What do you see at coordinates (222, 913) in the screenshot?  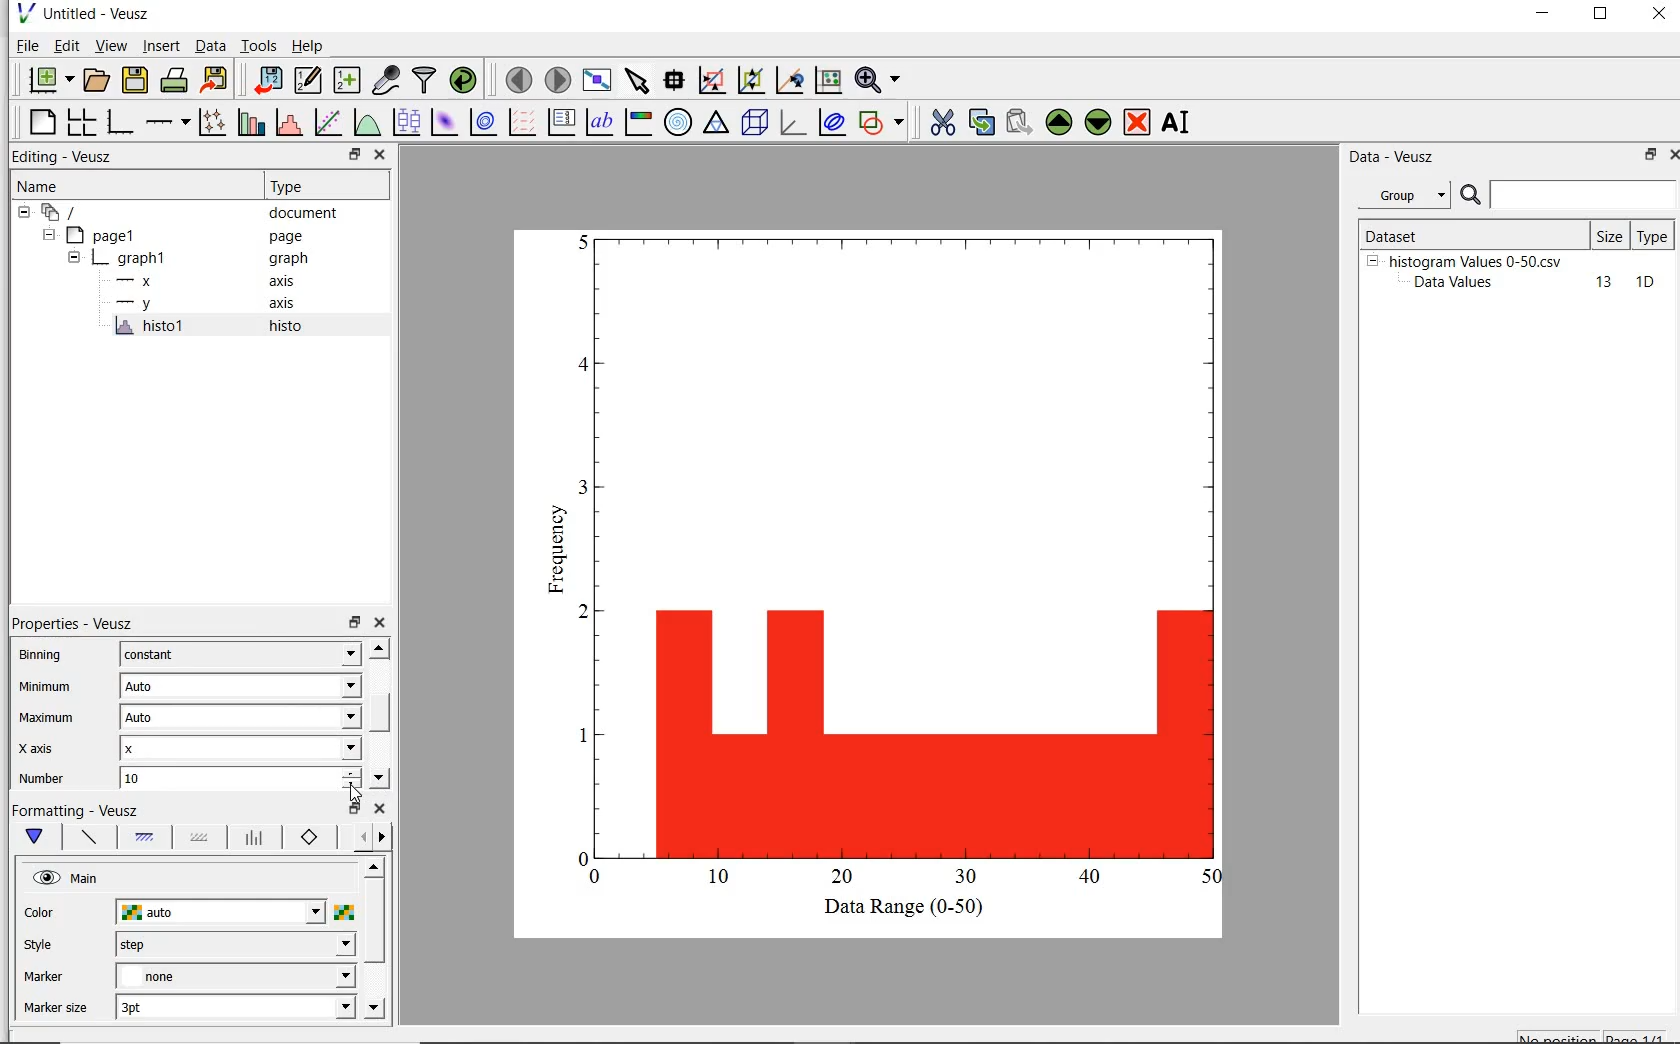 I see ` auto ` at bounding box center [222, 913].